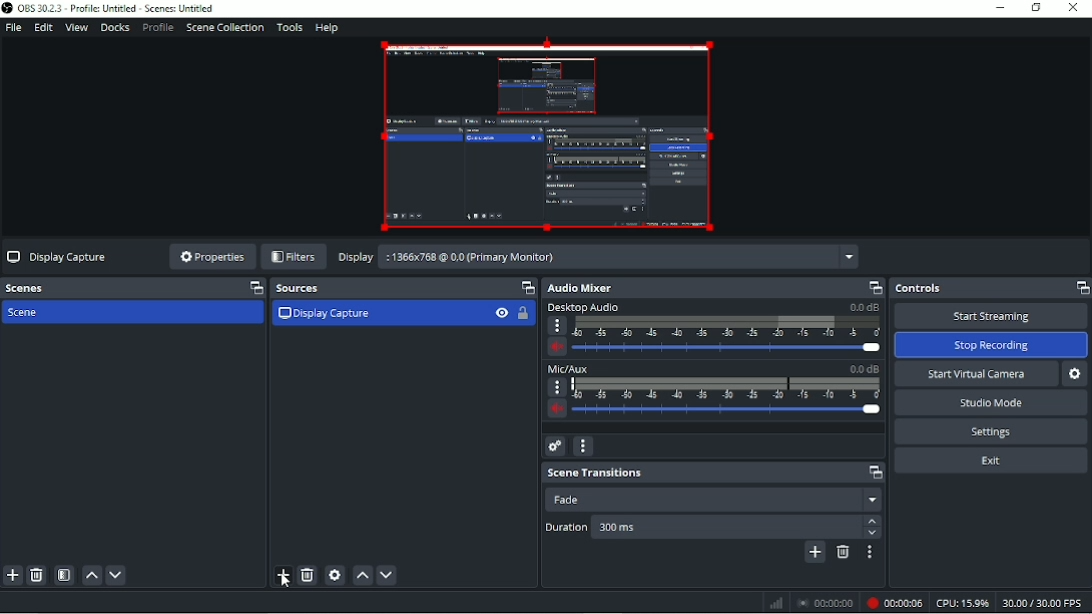 This screenshot has width=1092, height=614. I want to click on View, so click(76, 28).